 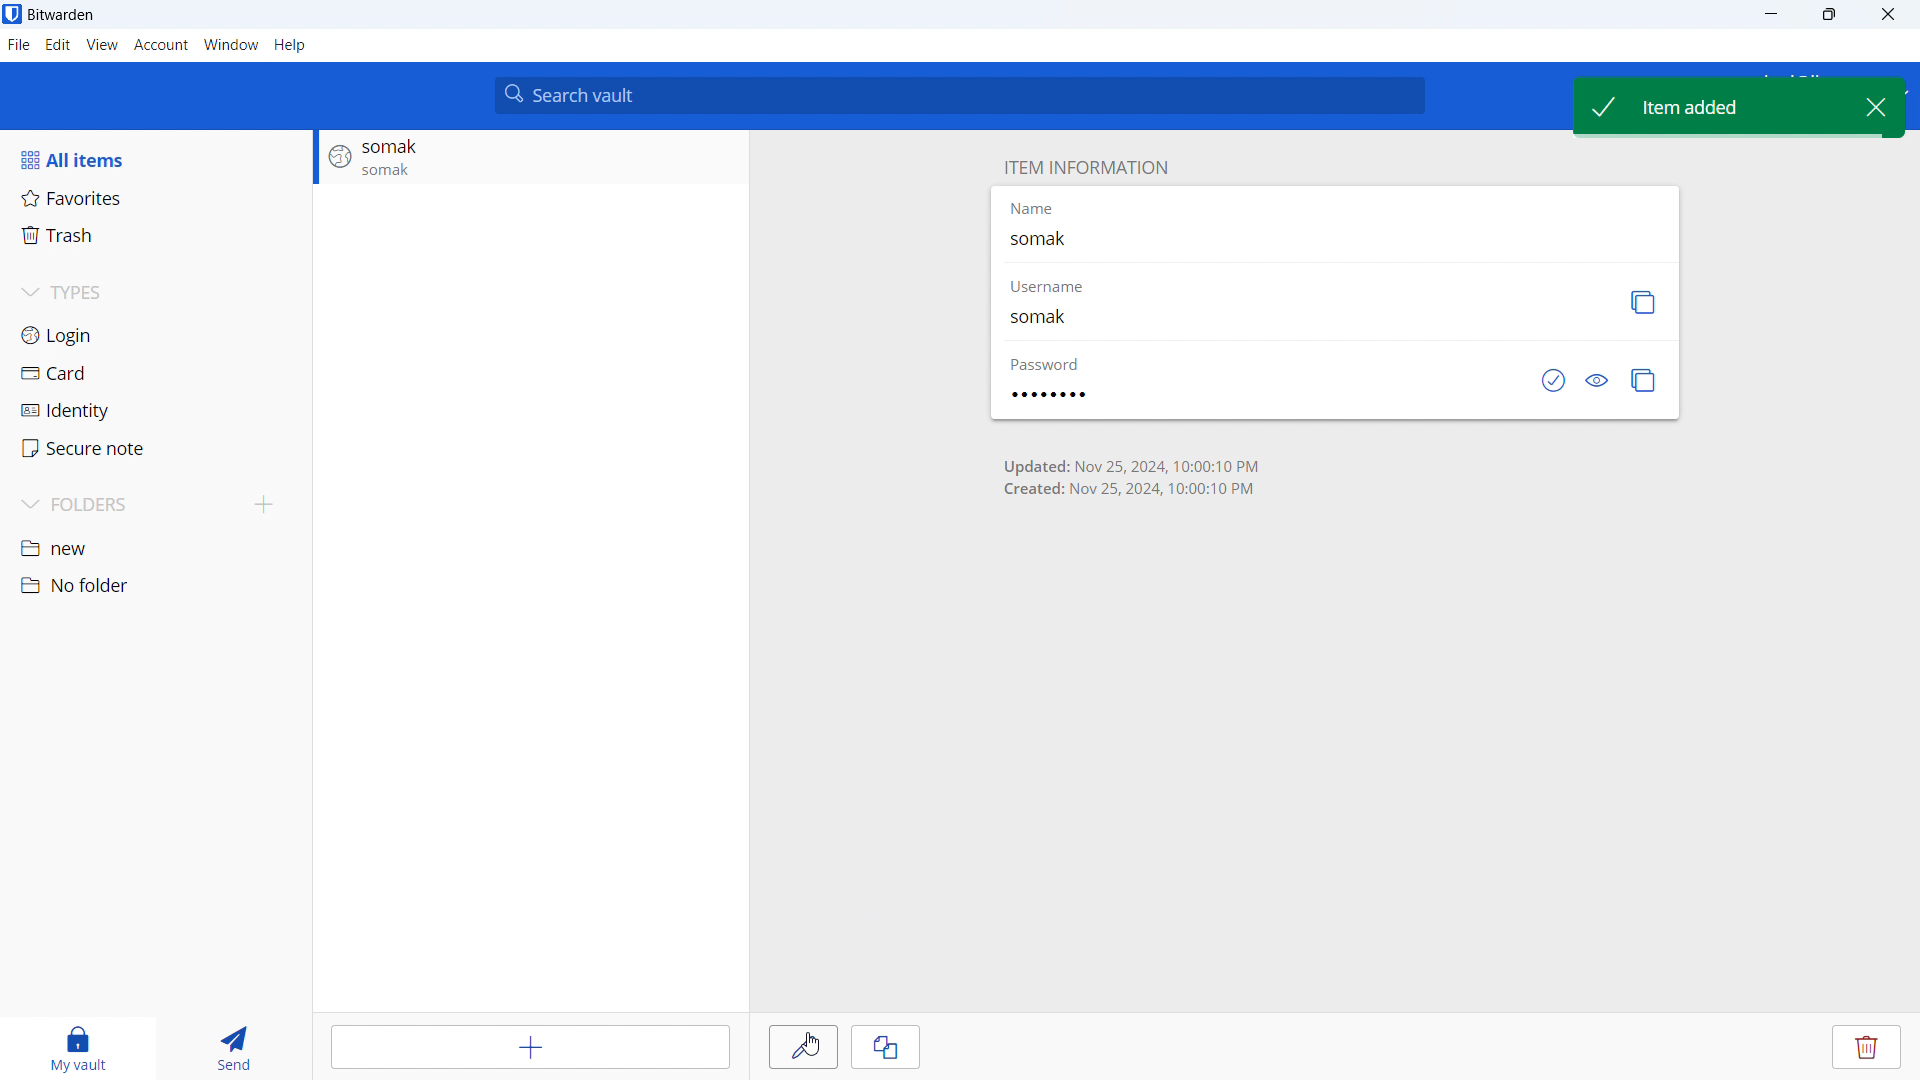 What do you see at coordinates (126, 505) in the screenshot?
I see `folders` at bounding box center [126, 505].